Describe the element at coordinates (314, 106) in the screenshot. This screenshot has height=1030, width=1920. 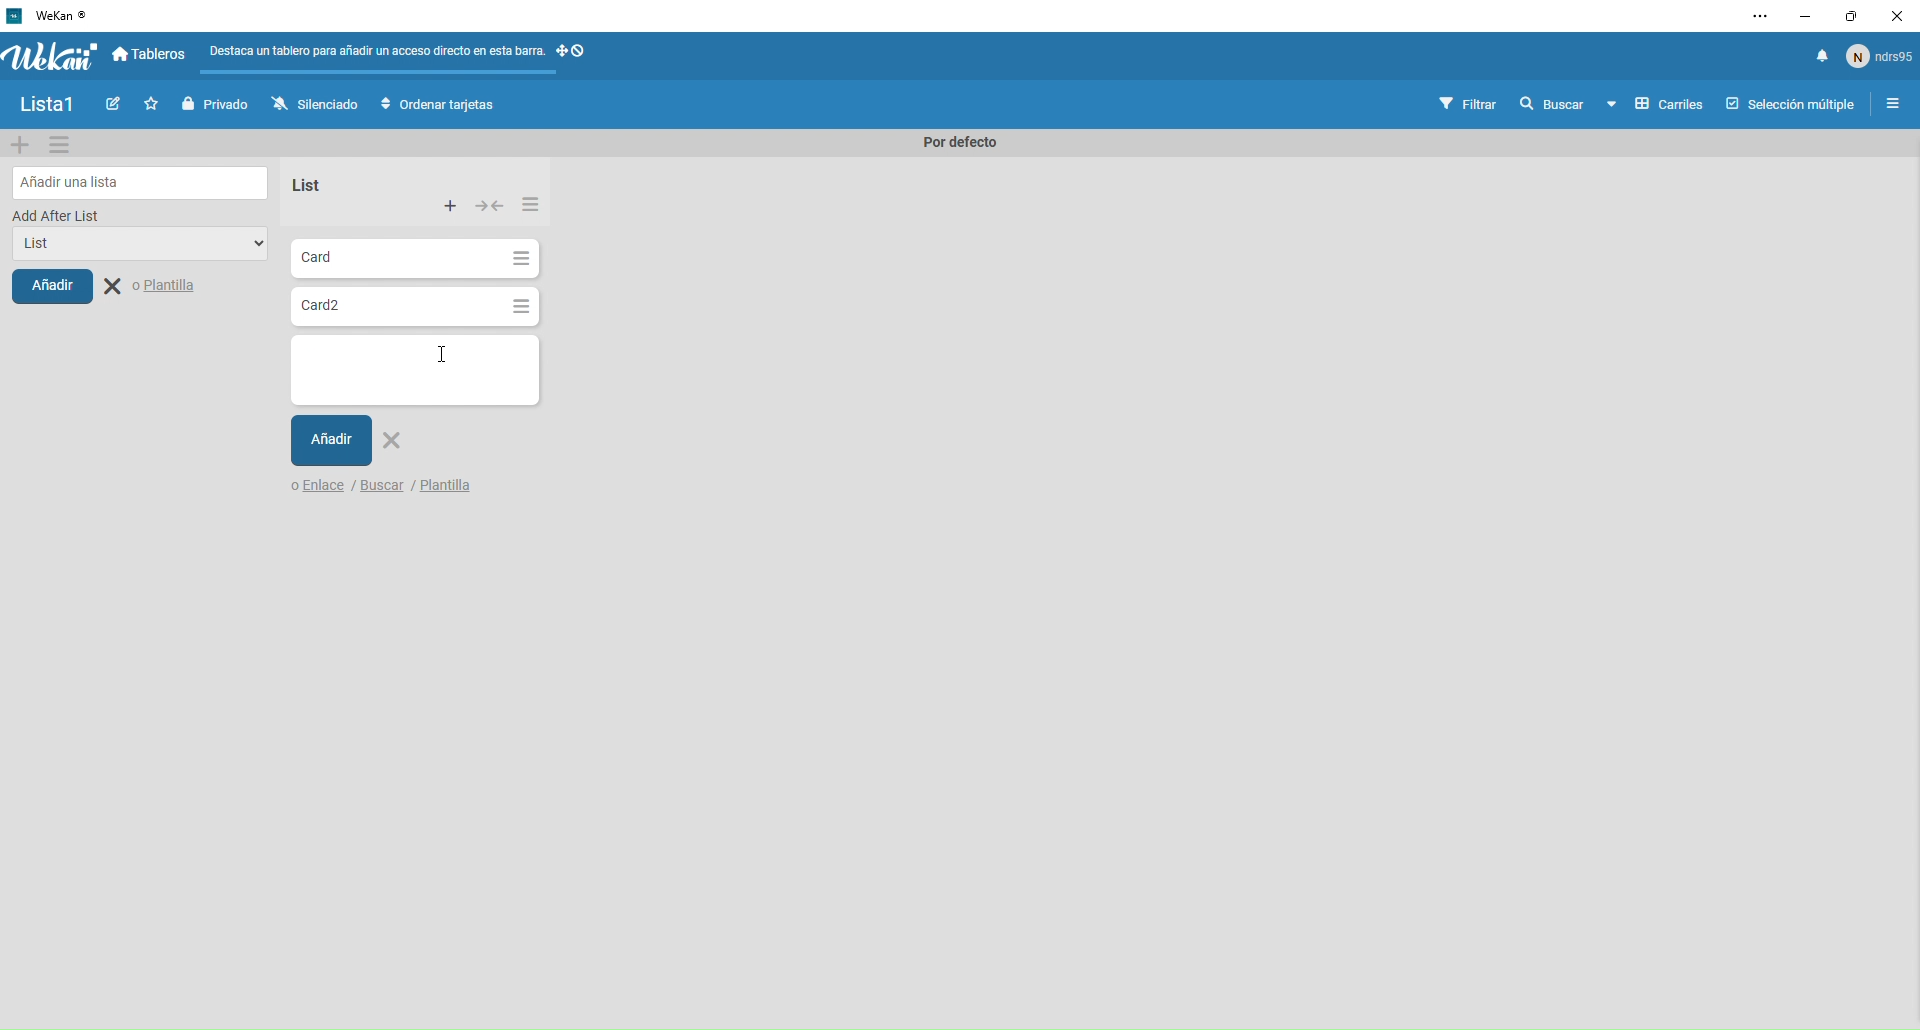
I see `Silence` at that location.